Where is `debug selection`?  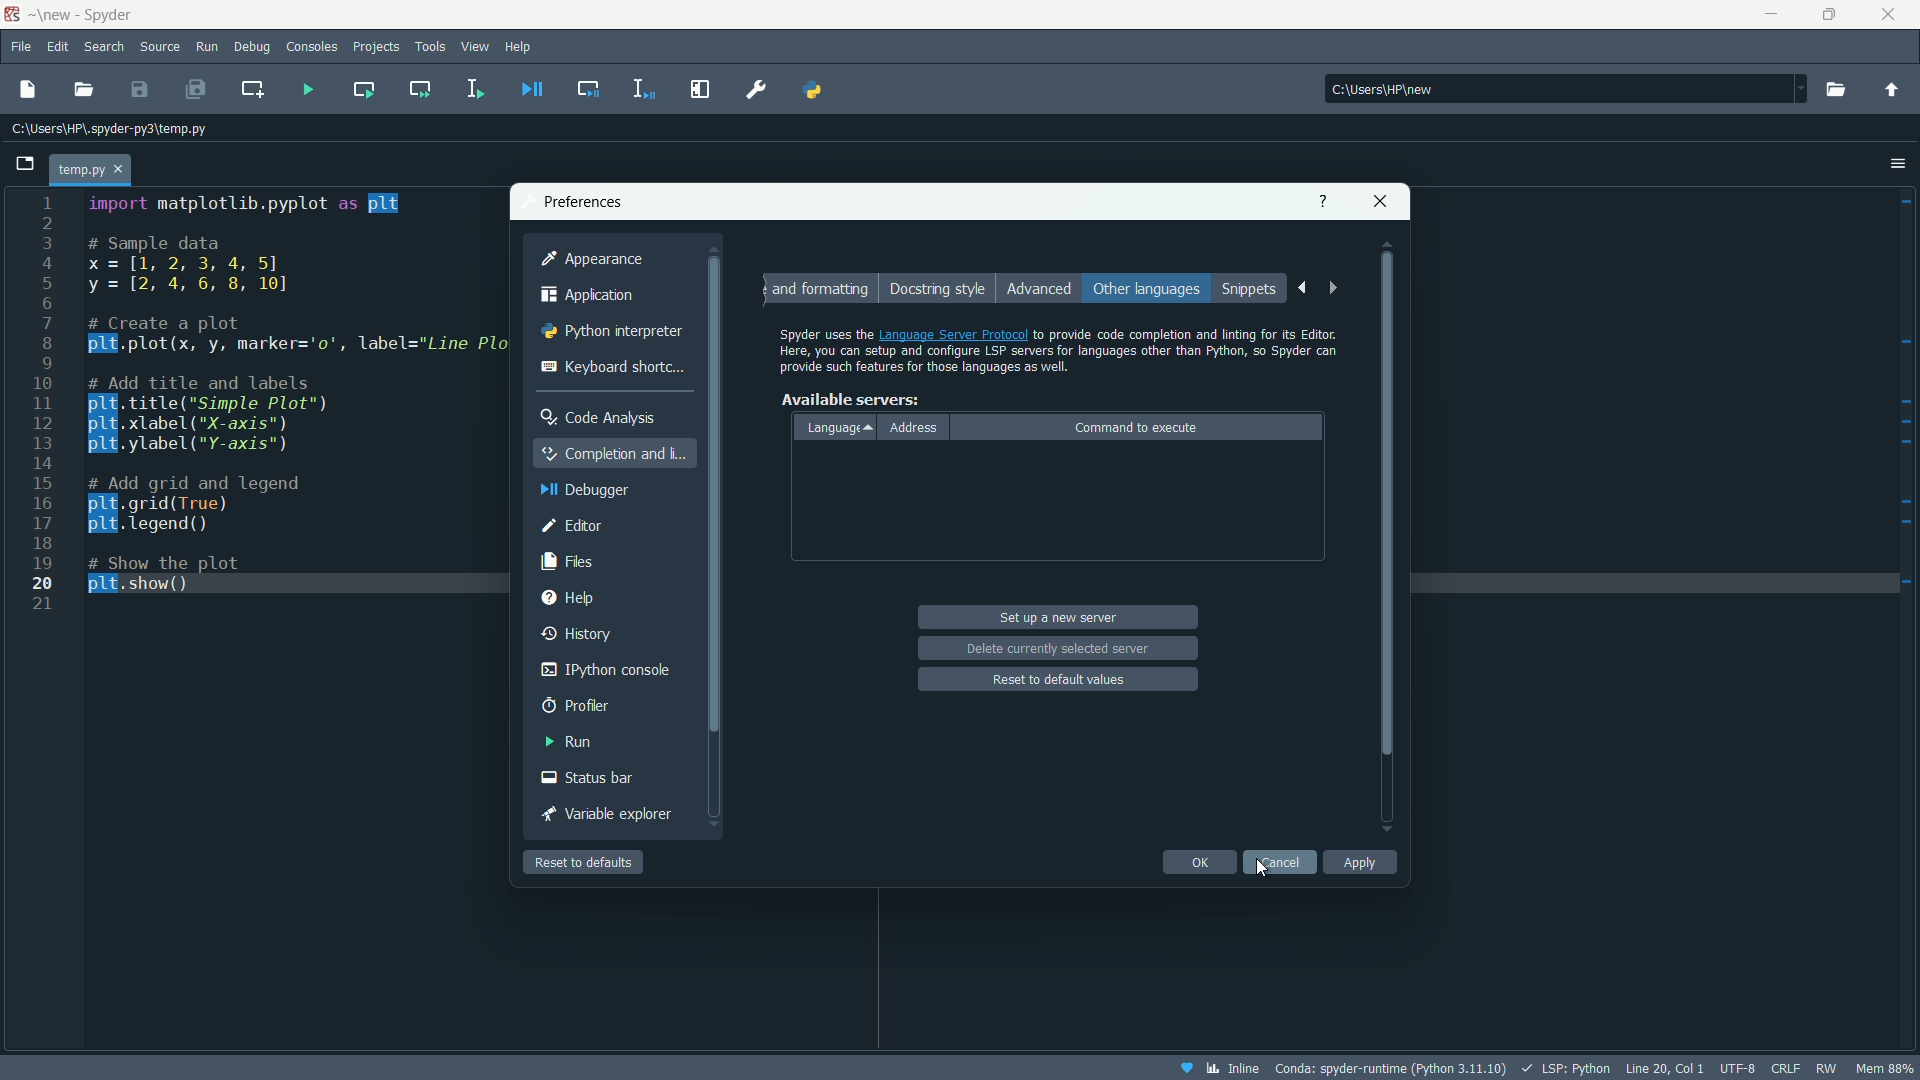 debug selection is located at coordinates (645, 89).